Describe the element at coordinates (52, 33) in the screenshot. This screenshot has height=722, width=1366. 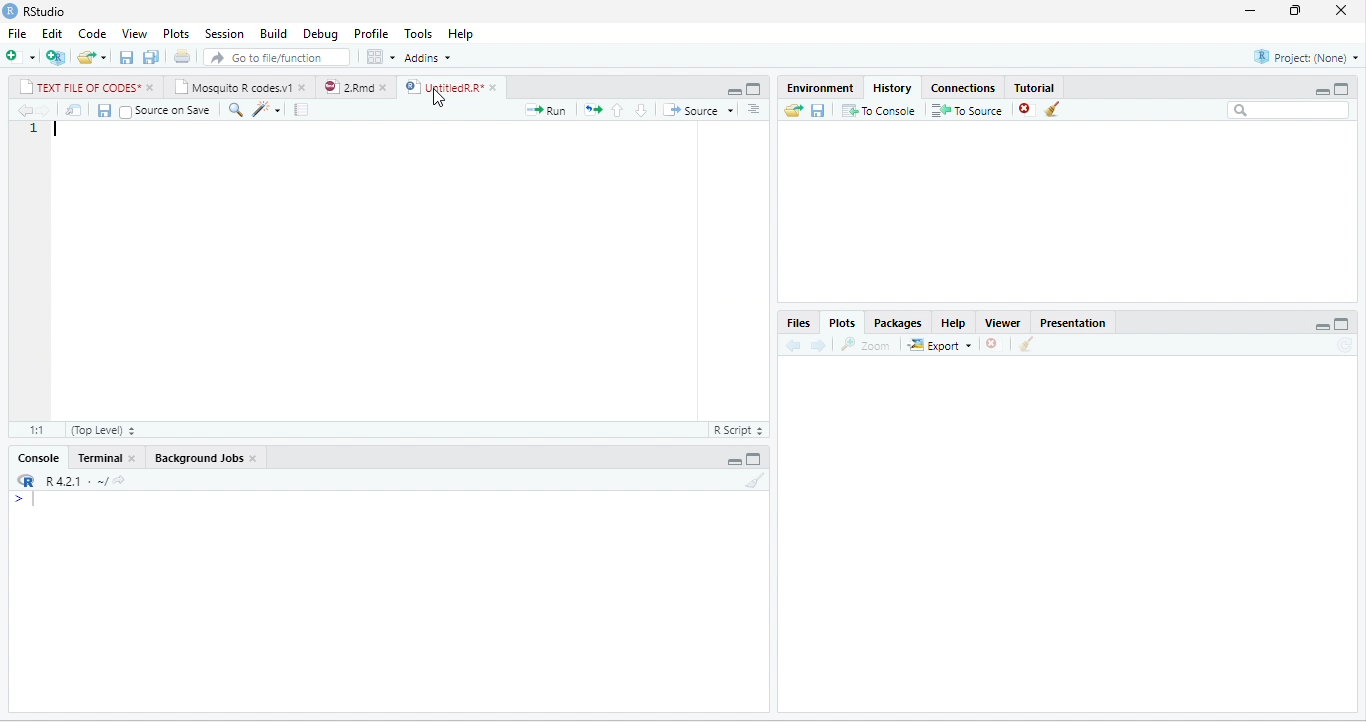
I see `Edit` at that location.